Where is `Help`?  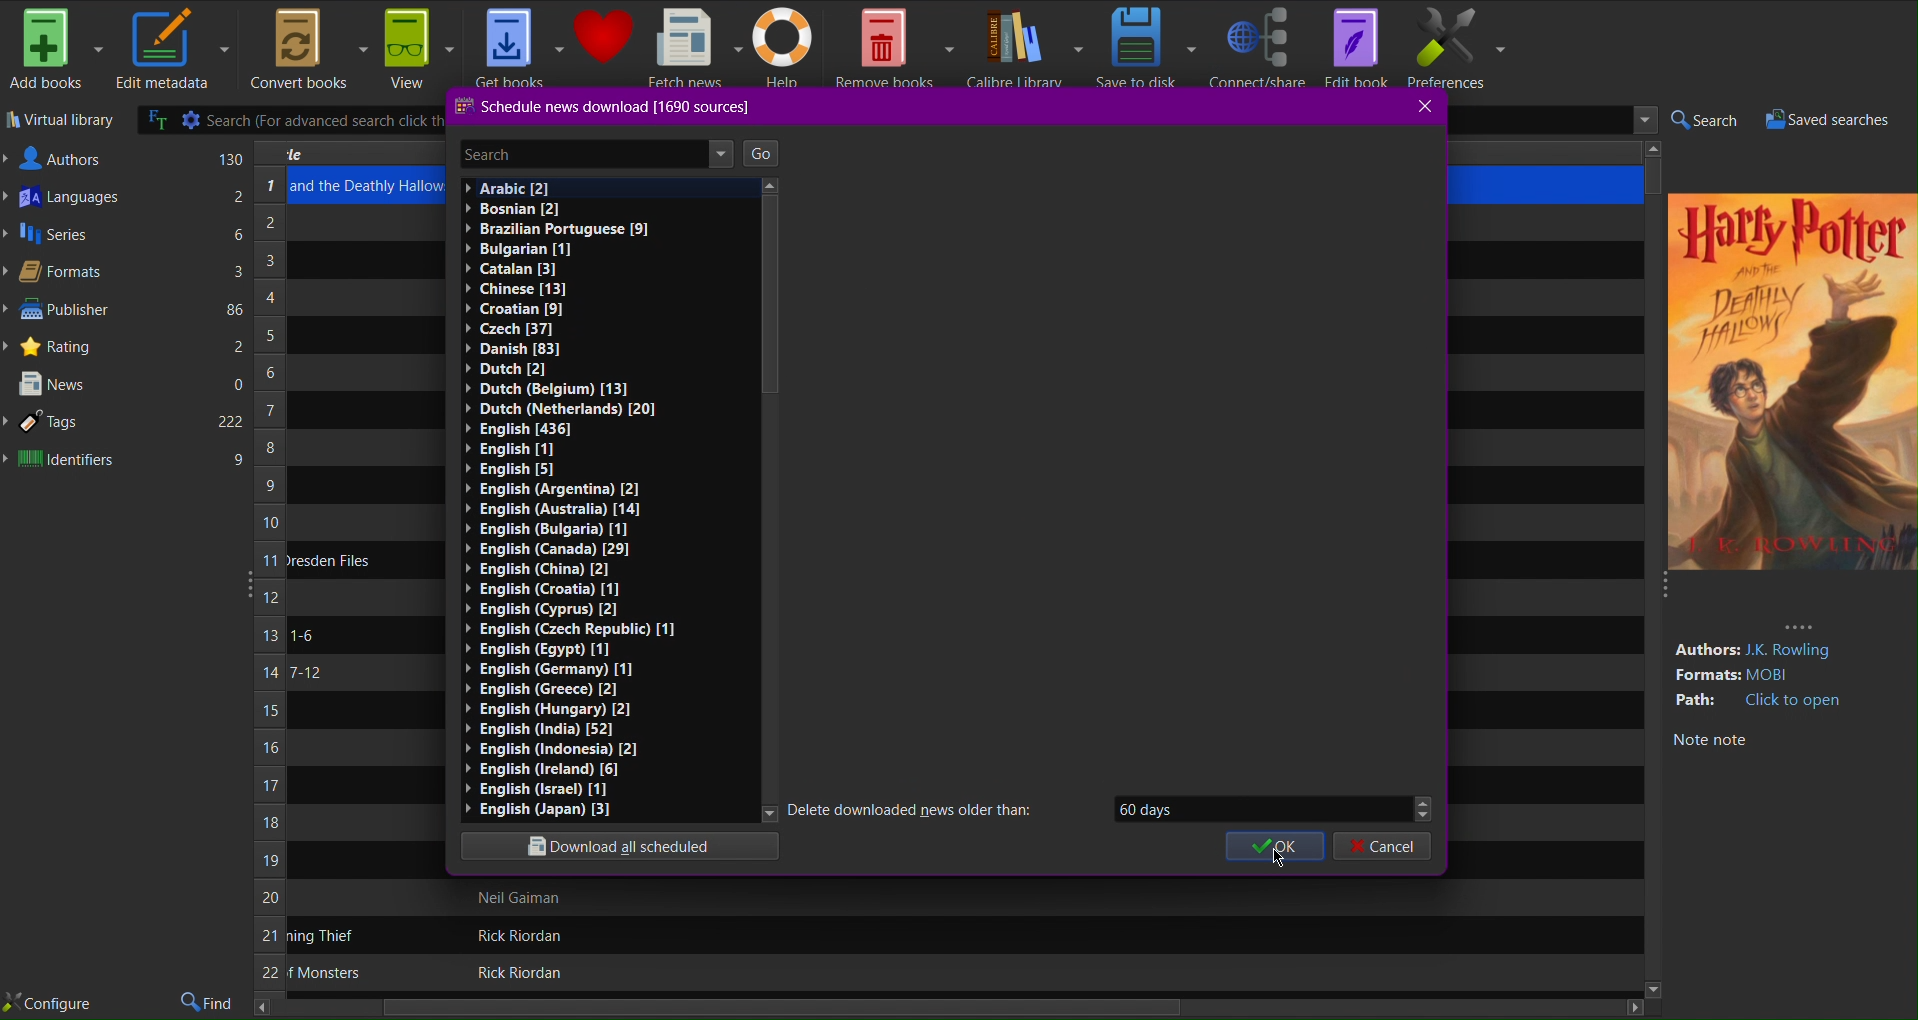
Help is located at coordinates (788, 49).